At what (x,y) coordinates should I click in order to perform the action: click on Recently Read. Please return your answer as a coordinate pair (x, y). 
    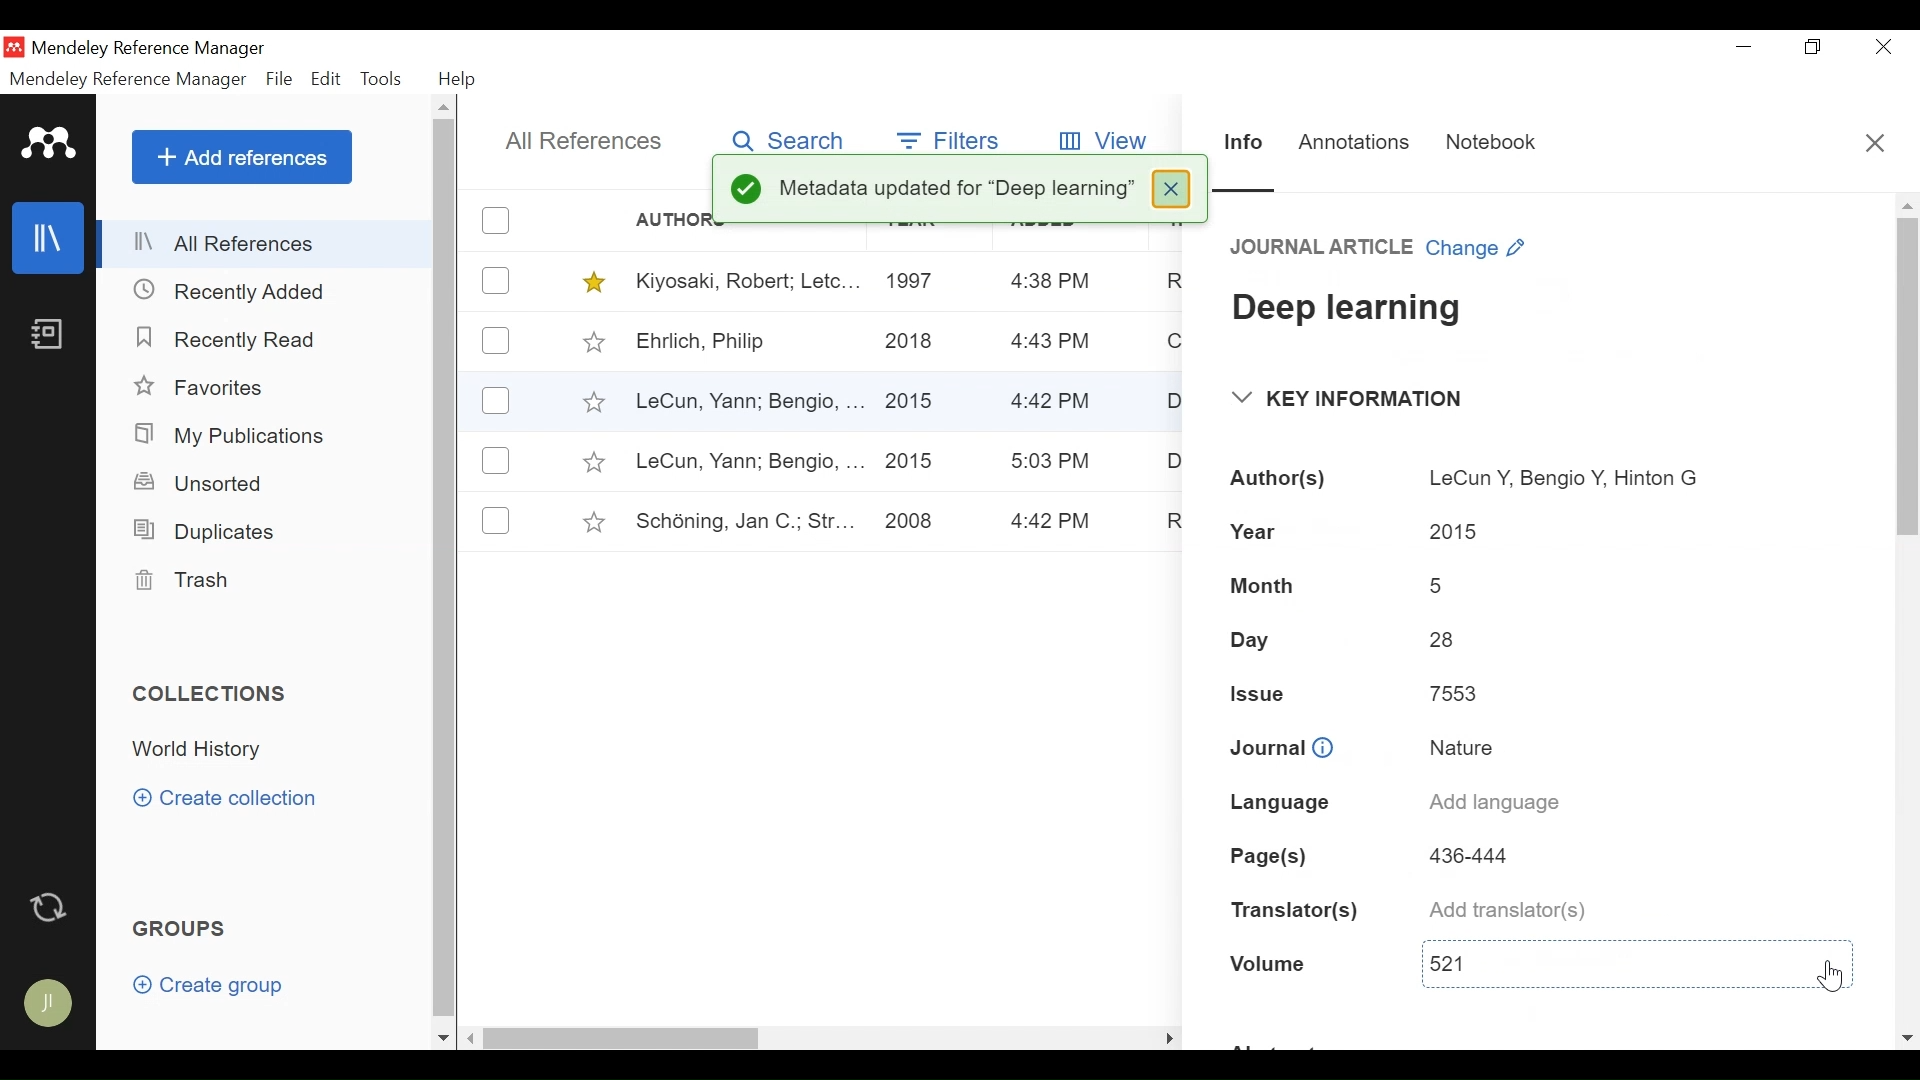
    Looking at the image, I should click on (230, 339).